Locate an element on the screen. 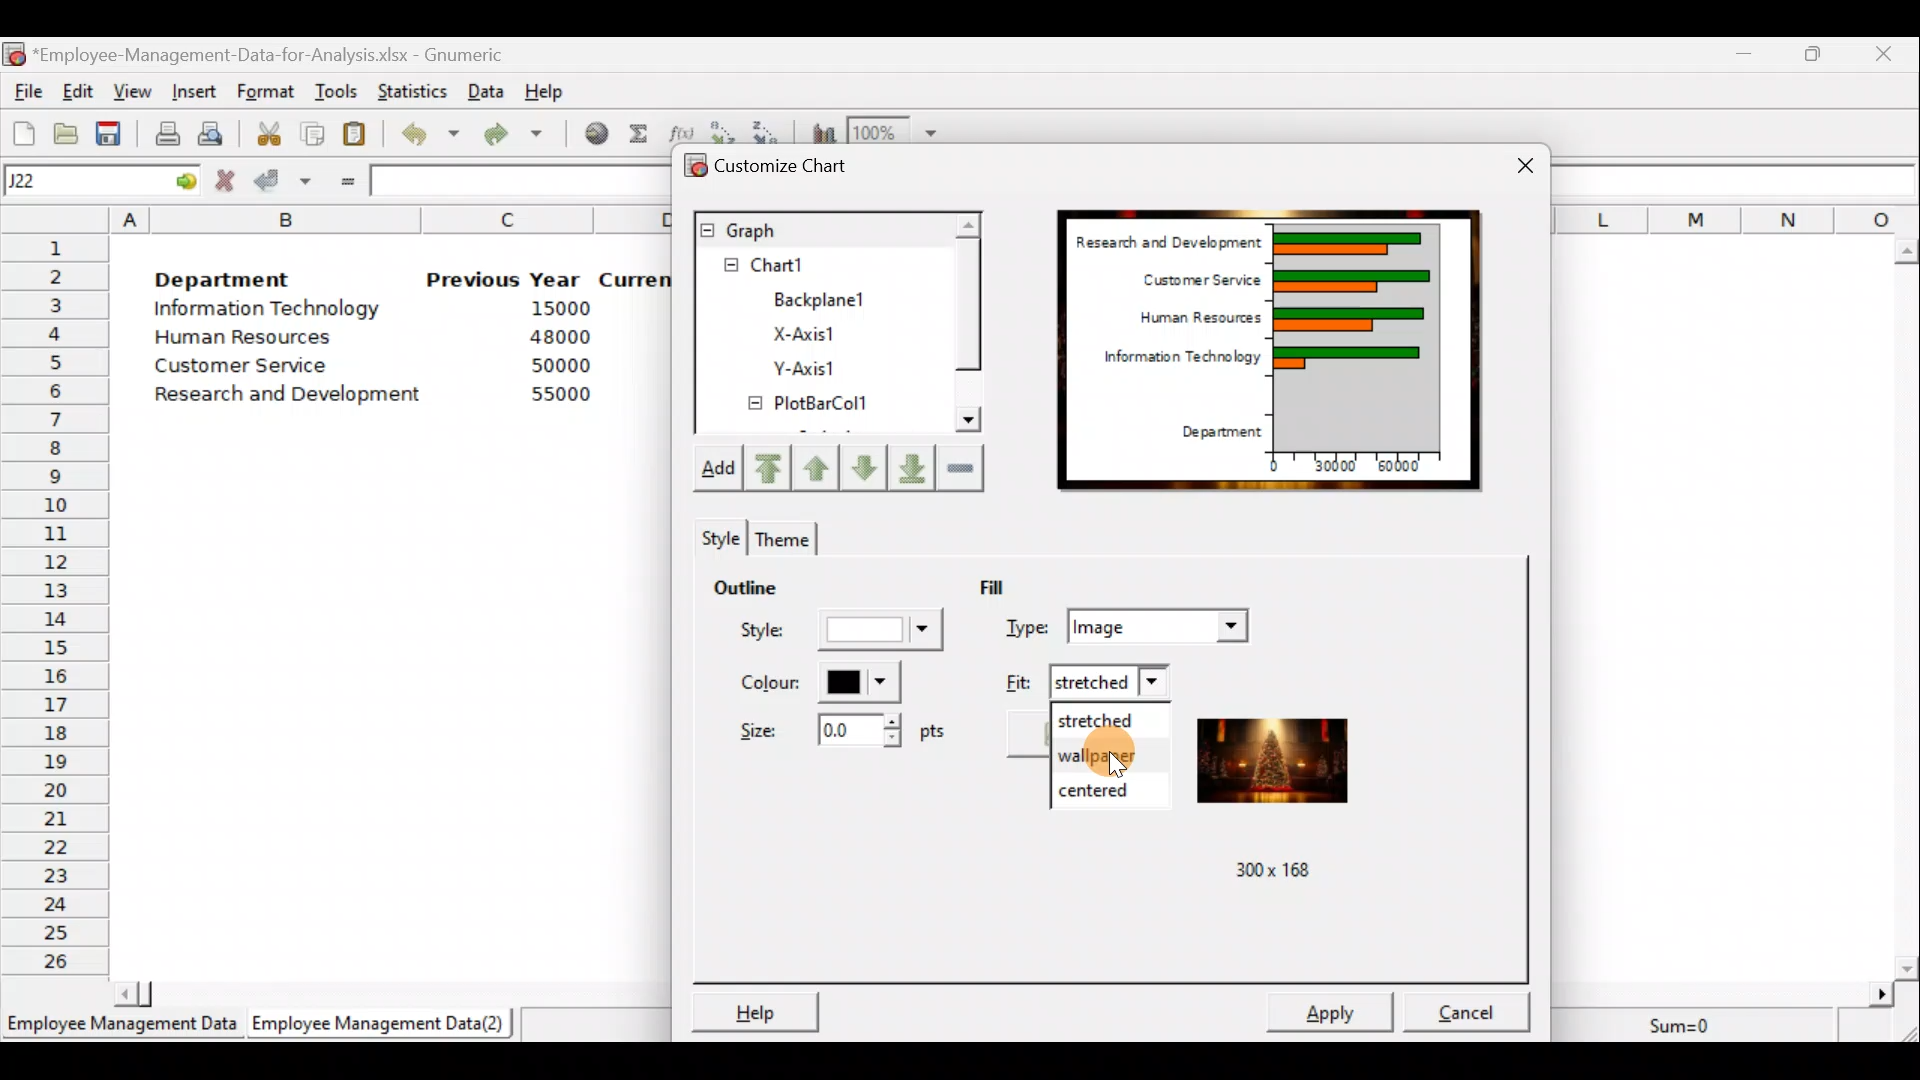 The image size is (1920, 1080). 50000 is located at coordinates (557, 365).